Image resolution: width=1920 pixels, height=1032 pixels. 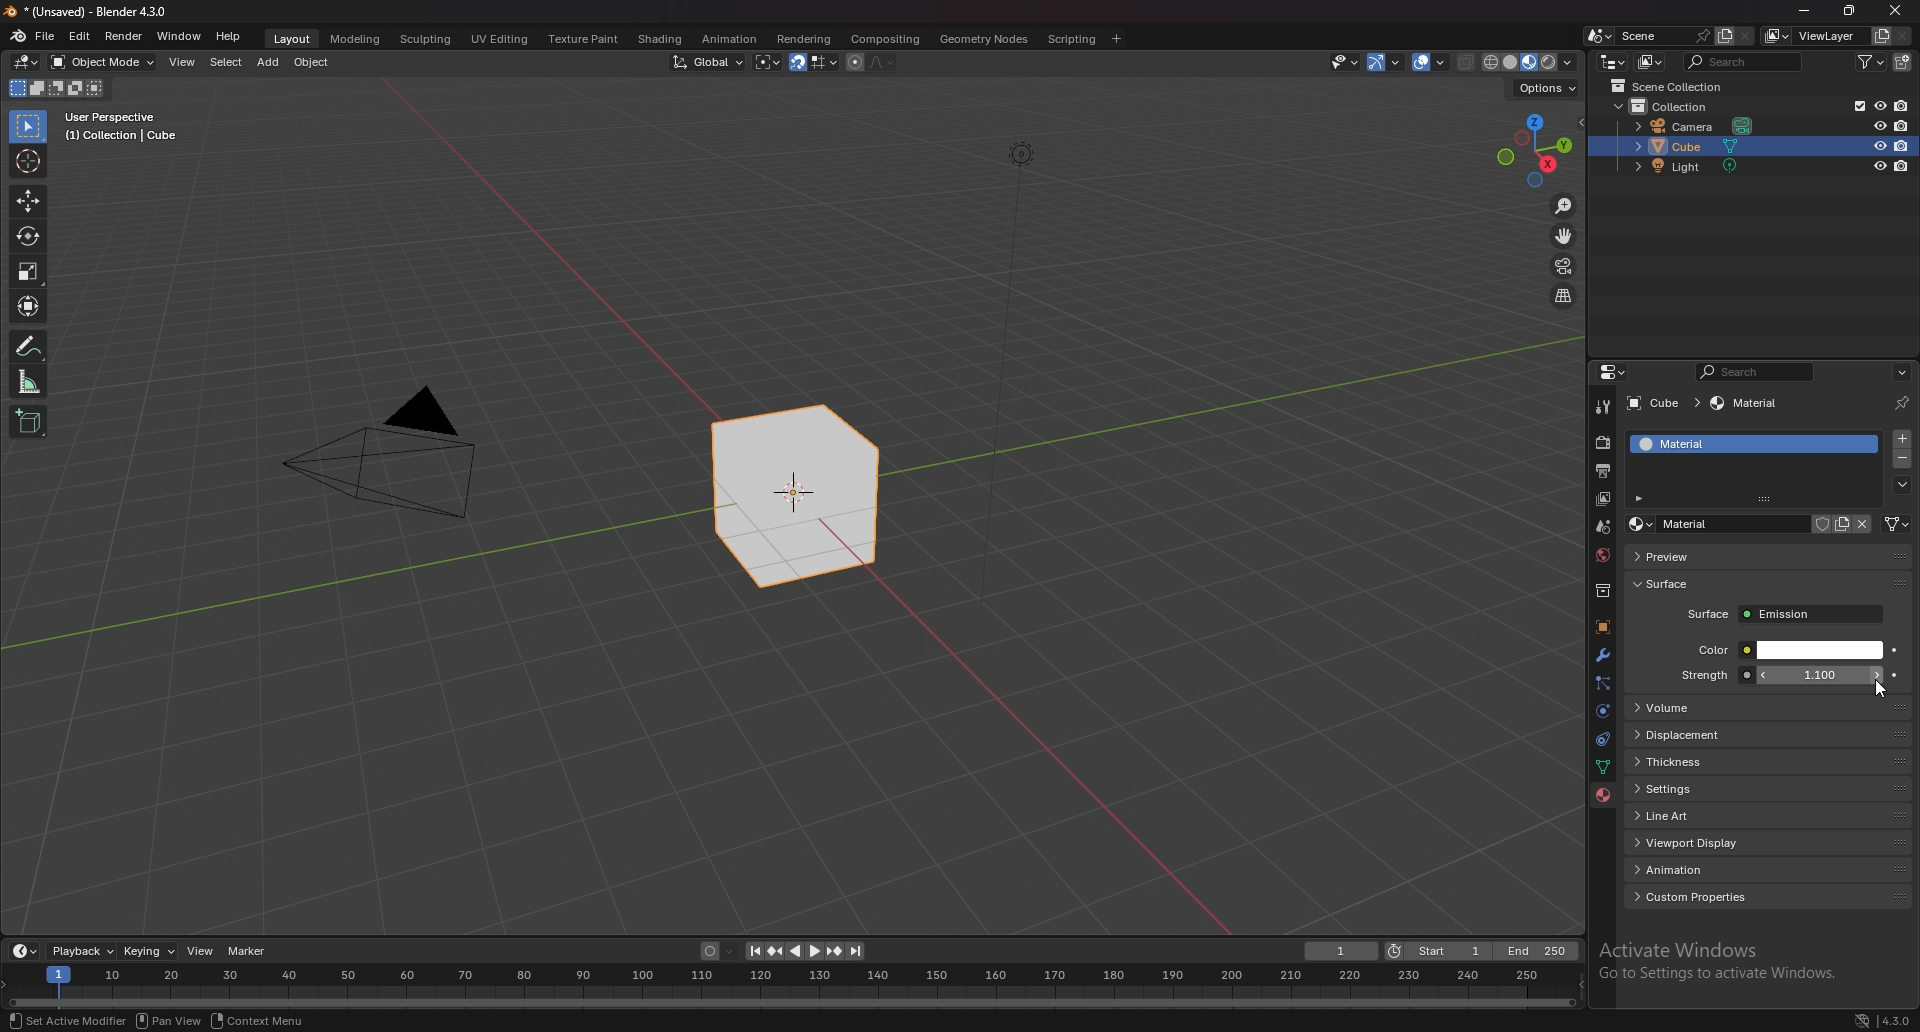 What do you see at coordinates (1716, 525) in the screenshot?
I see `name` at bounding box center [1716, 525].